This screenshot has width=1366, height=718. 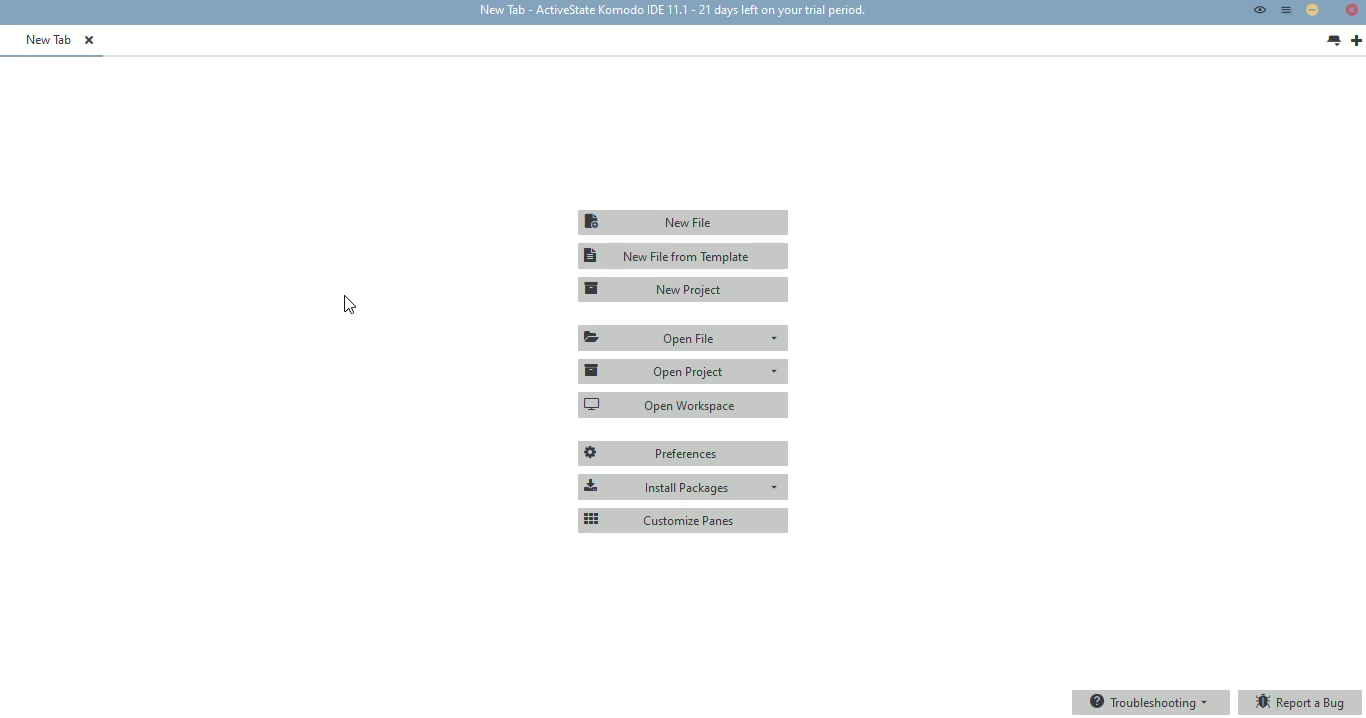 I want to click on new tab, so click(x=1357, y=41).